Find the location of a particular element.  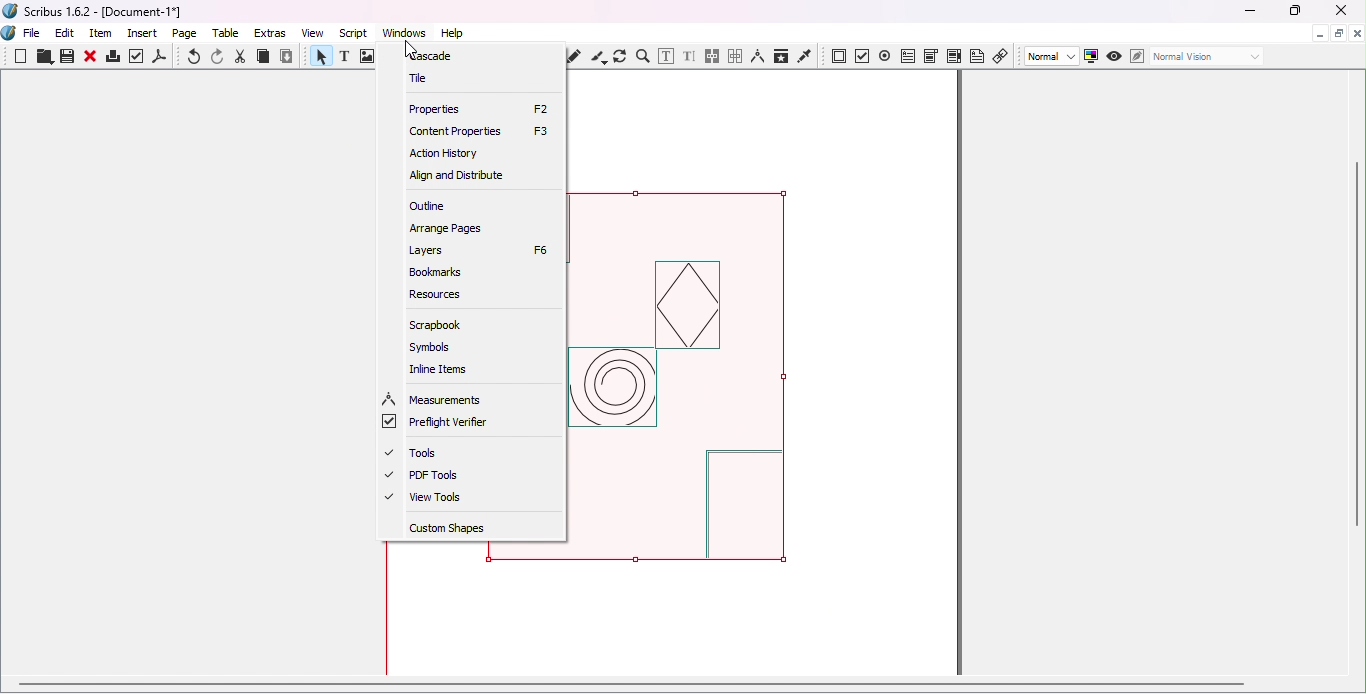

Copy item properties is located at coordinates (780, 56).